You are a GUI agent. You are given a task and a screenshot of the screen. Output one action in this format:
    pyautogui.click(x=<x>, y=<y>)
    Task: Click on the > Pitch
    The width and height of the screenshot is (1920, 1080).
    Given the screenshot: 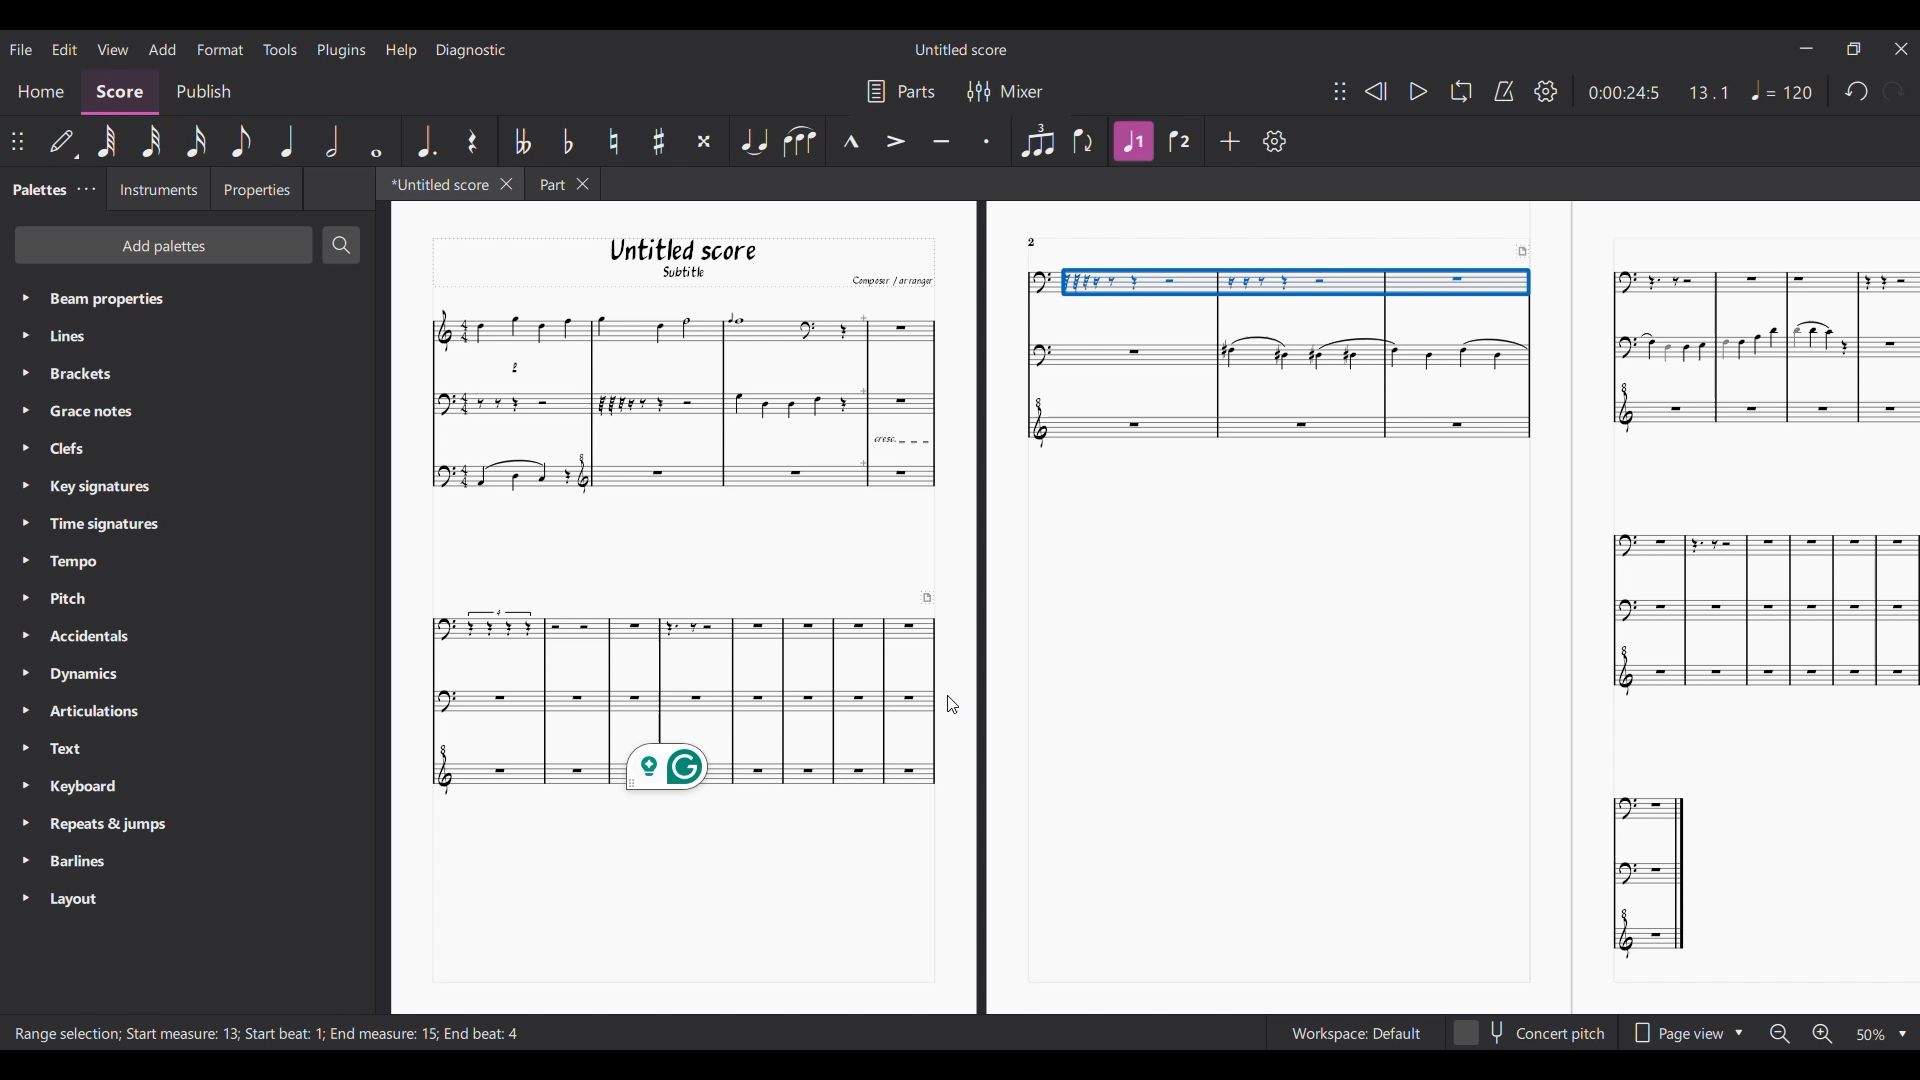 What is the action you would take?
    pyautogui.click(x=68, y=602)
    